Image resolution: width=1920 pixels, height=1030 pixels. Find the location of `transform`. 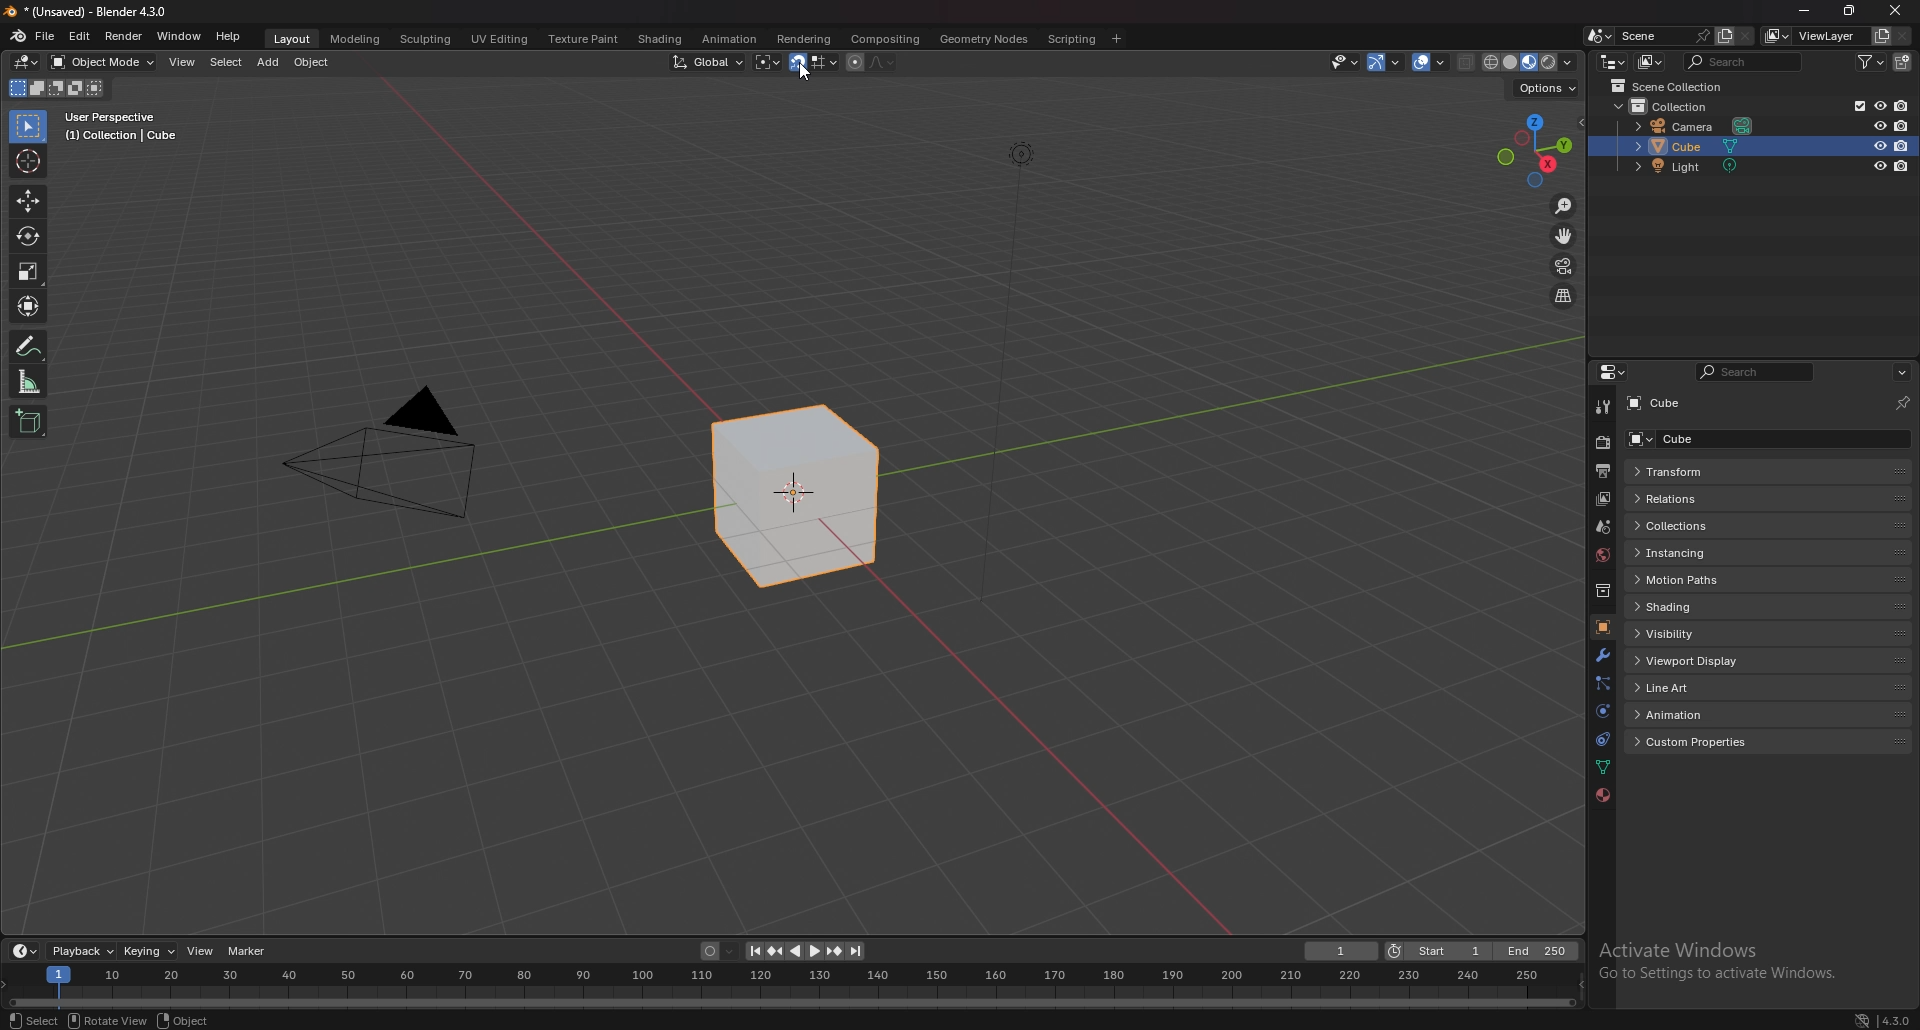

transform is located at coordinates (1694, 472).